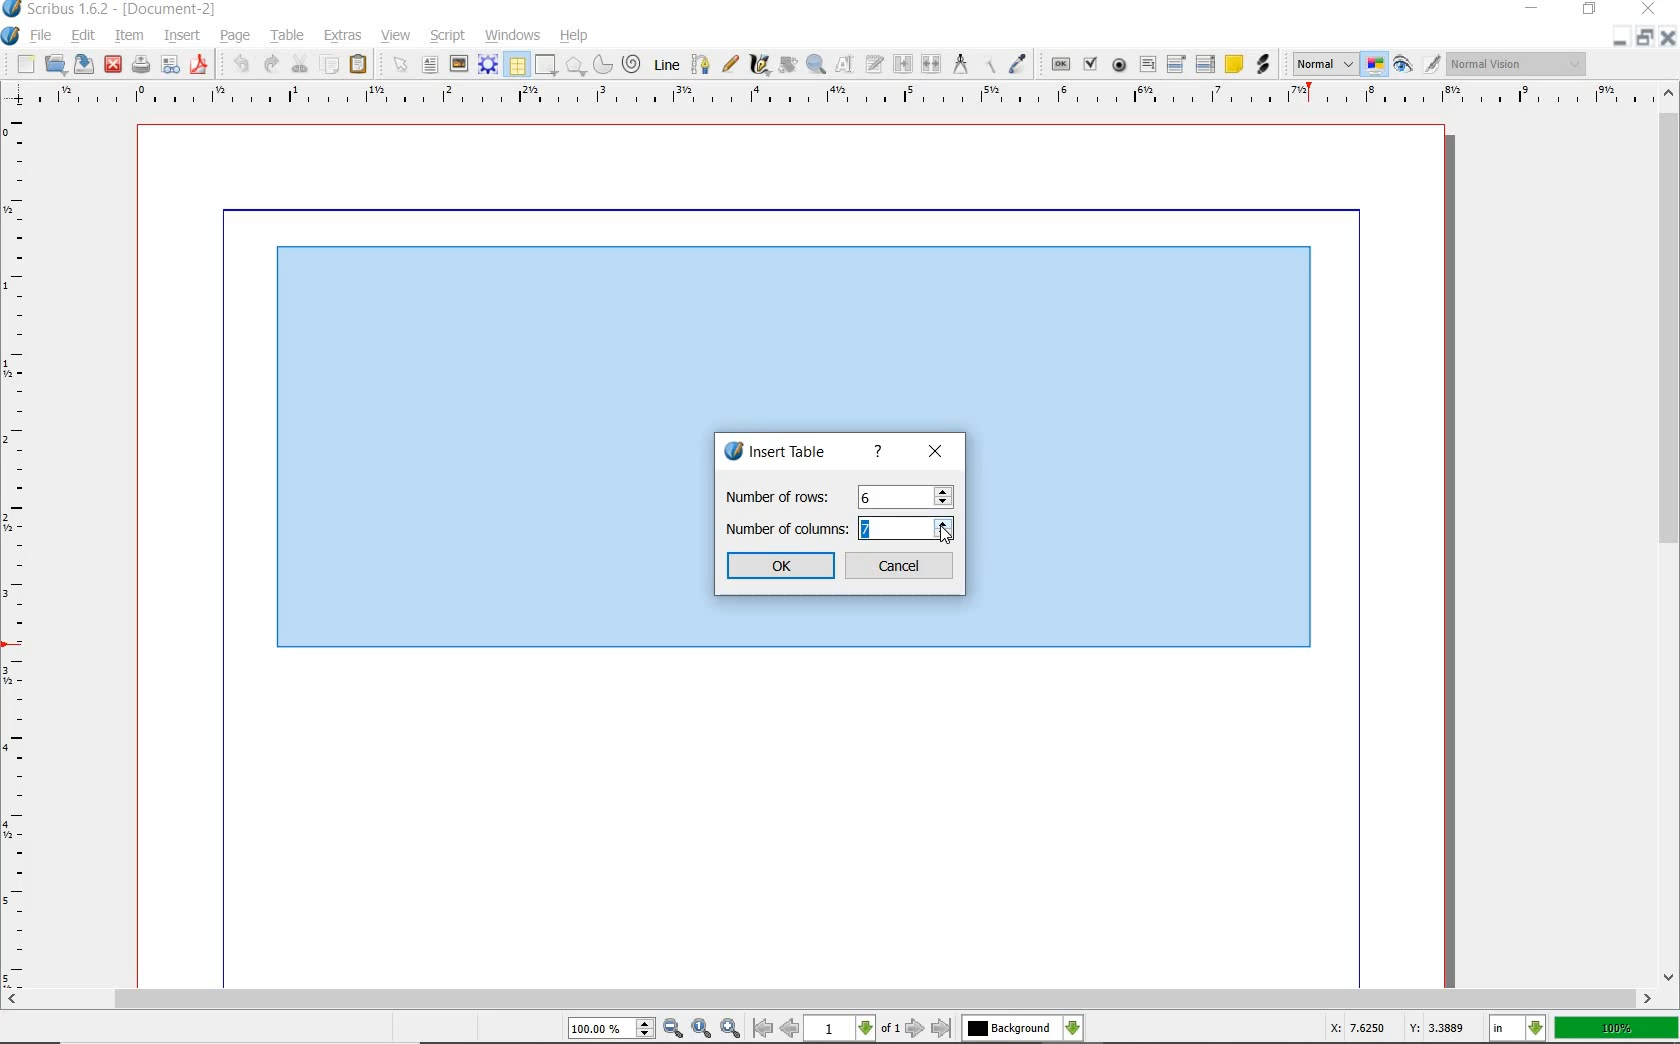 Image resolution: width=1680 pixels, height=1044 pixels. What do you see at coordinates (546, 66) in the screenshot?
I see `shape` at bounding box center [546, 66].